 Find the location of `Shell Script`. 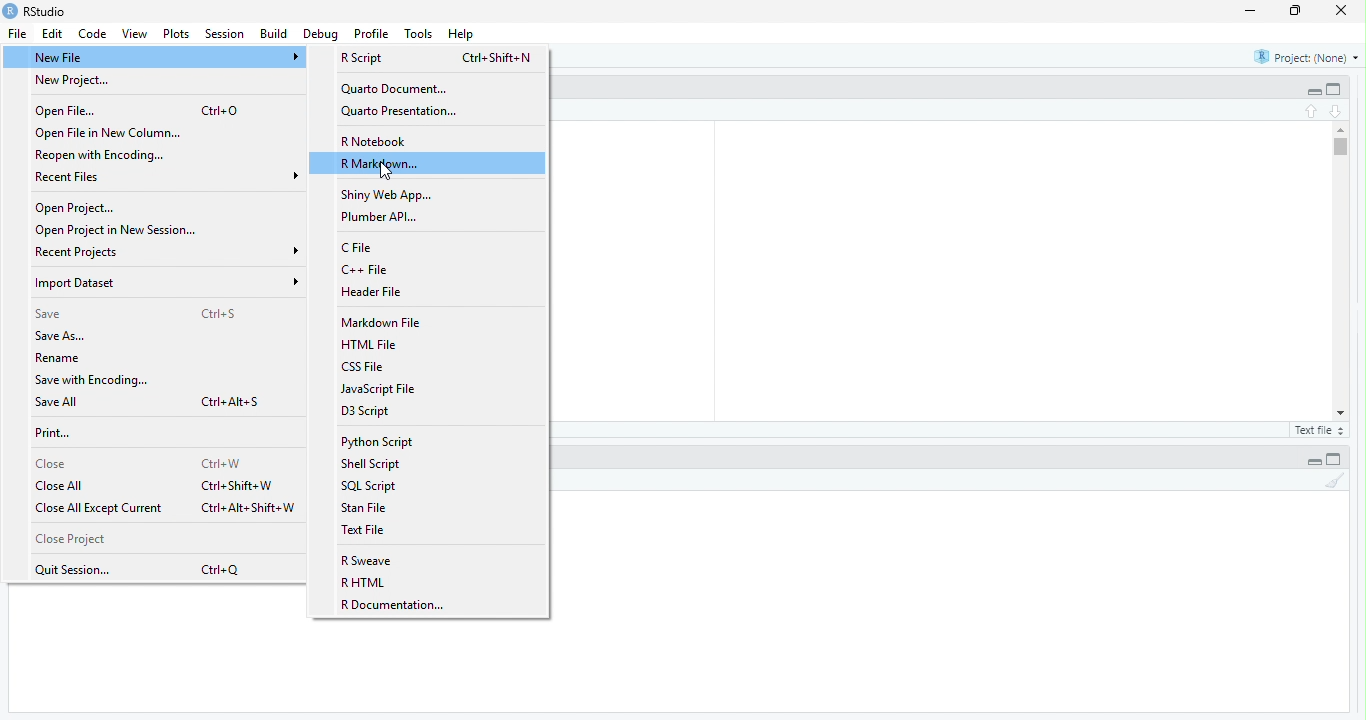

Shell Script is located at coordinates (371, 463).